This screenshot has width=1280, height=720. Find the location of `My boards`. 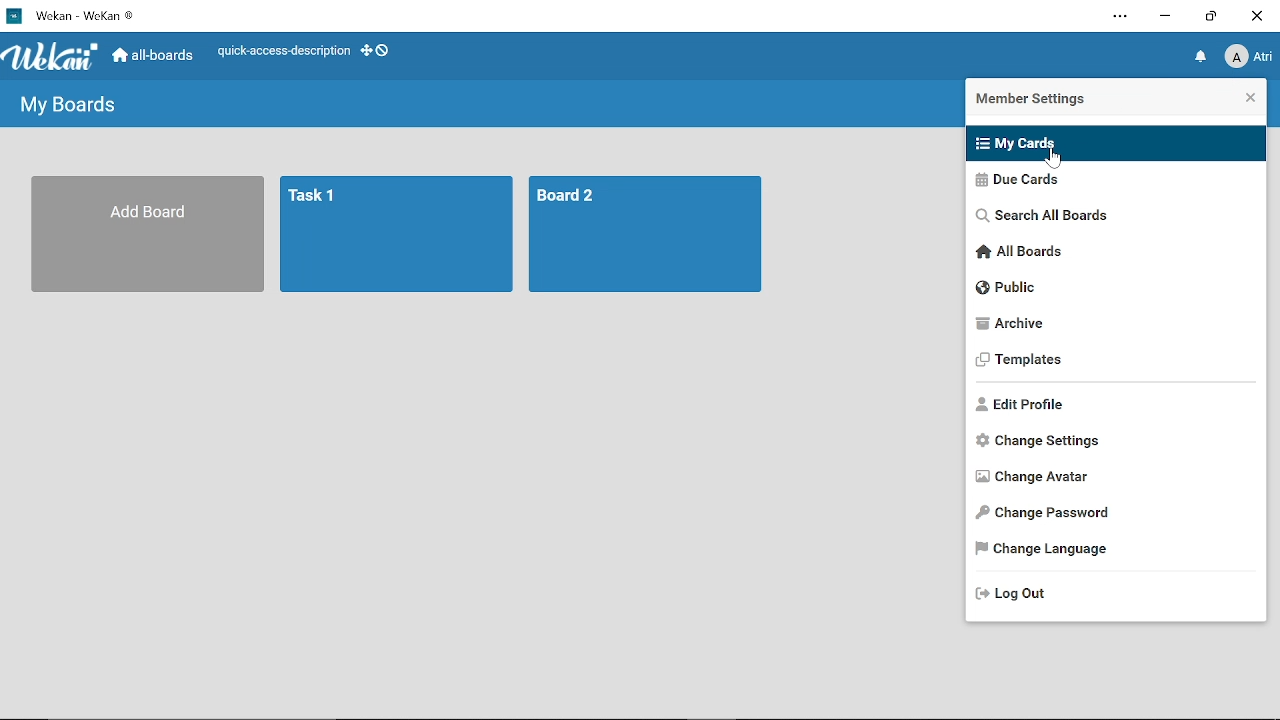

My boards is located at coordinates (71, 105).